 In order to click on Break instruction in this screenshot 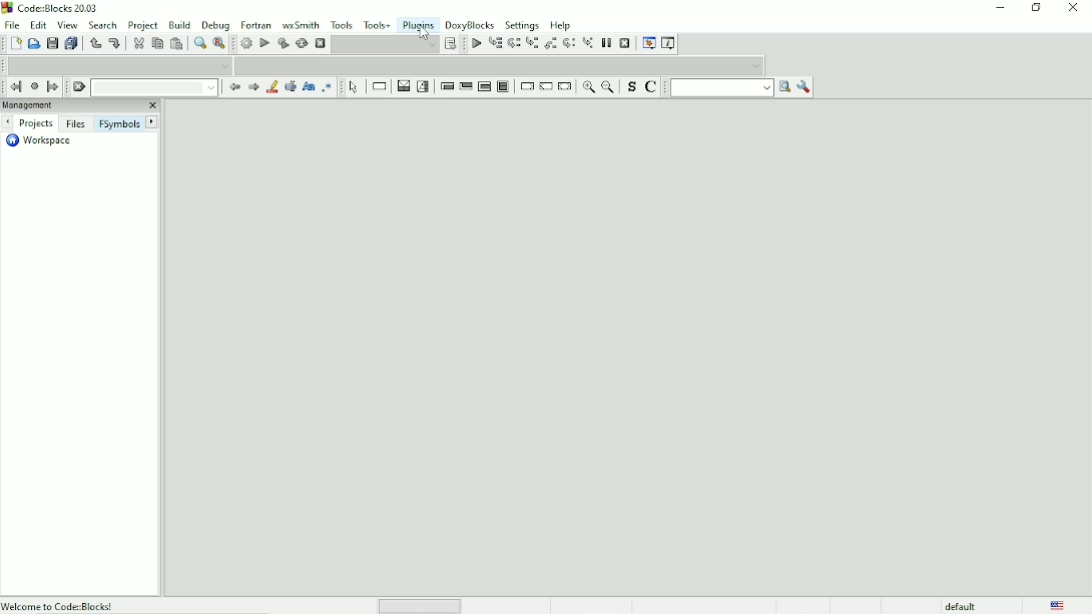, I will do `click(526, 87)`.